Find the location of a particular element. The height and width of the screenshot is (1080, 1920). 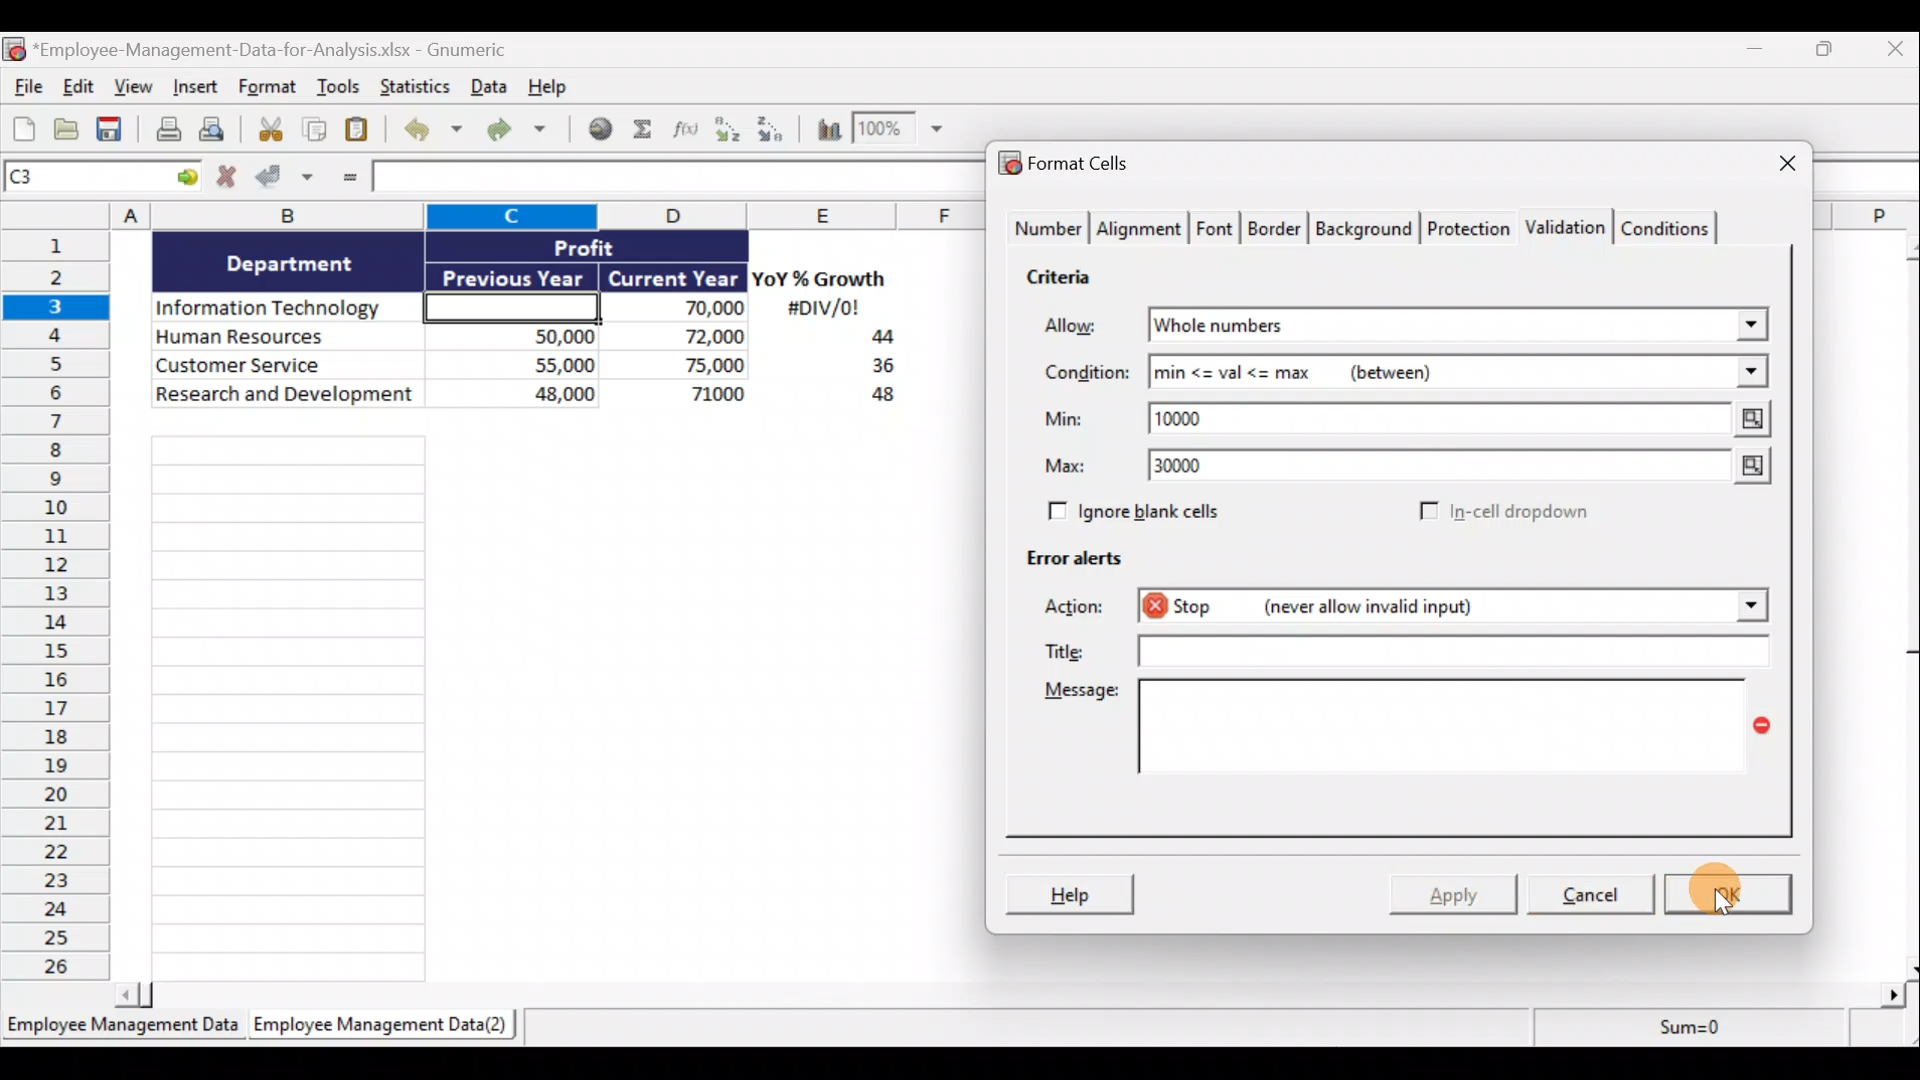

Stop (never accept invalid input) is located at coordinates (1349, 605).